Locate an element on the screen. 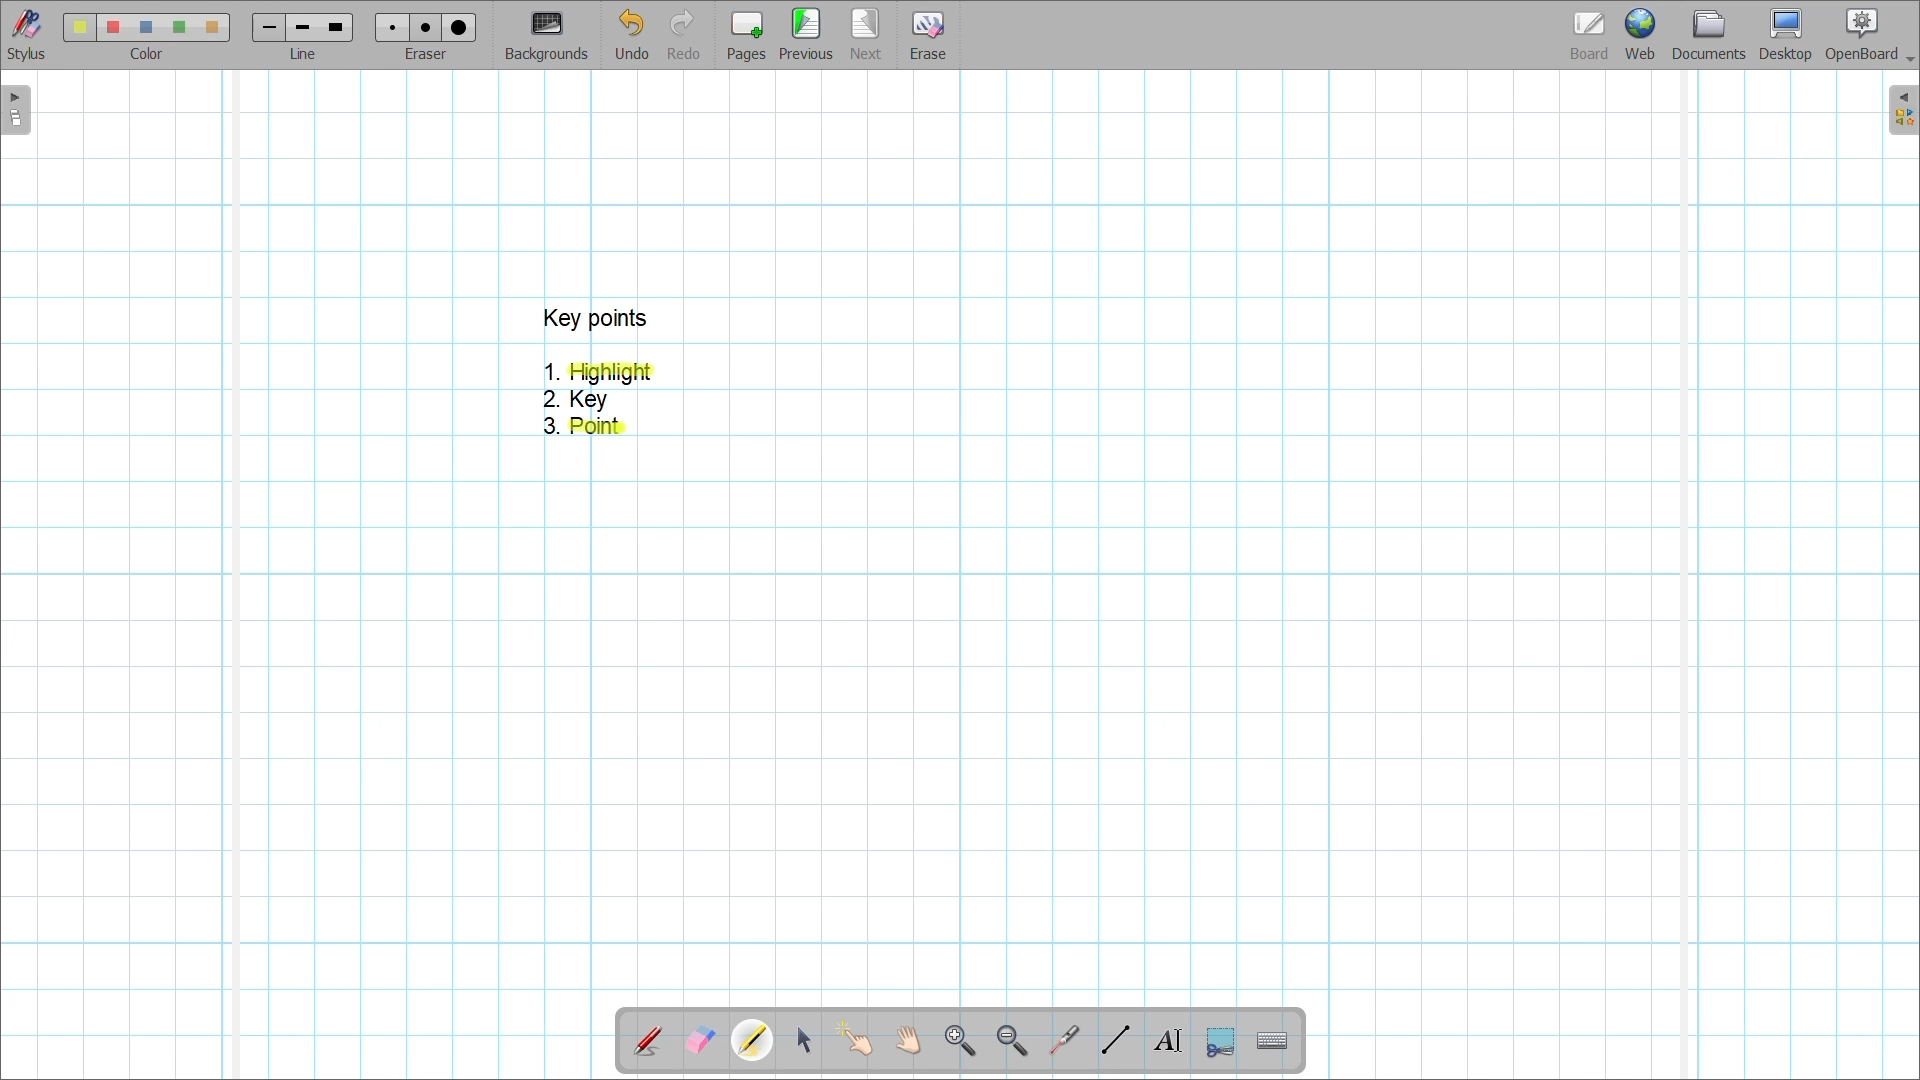 The height and width of the screenshot is (1080, 1920). color is located at coordinates (142, 54).